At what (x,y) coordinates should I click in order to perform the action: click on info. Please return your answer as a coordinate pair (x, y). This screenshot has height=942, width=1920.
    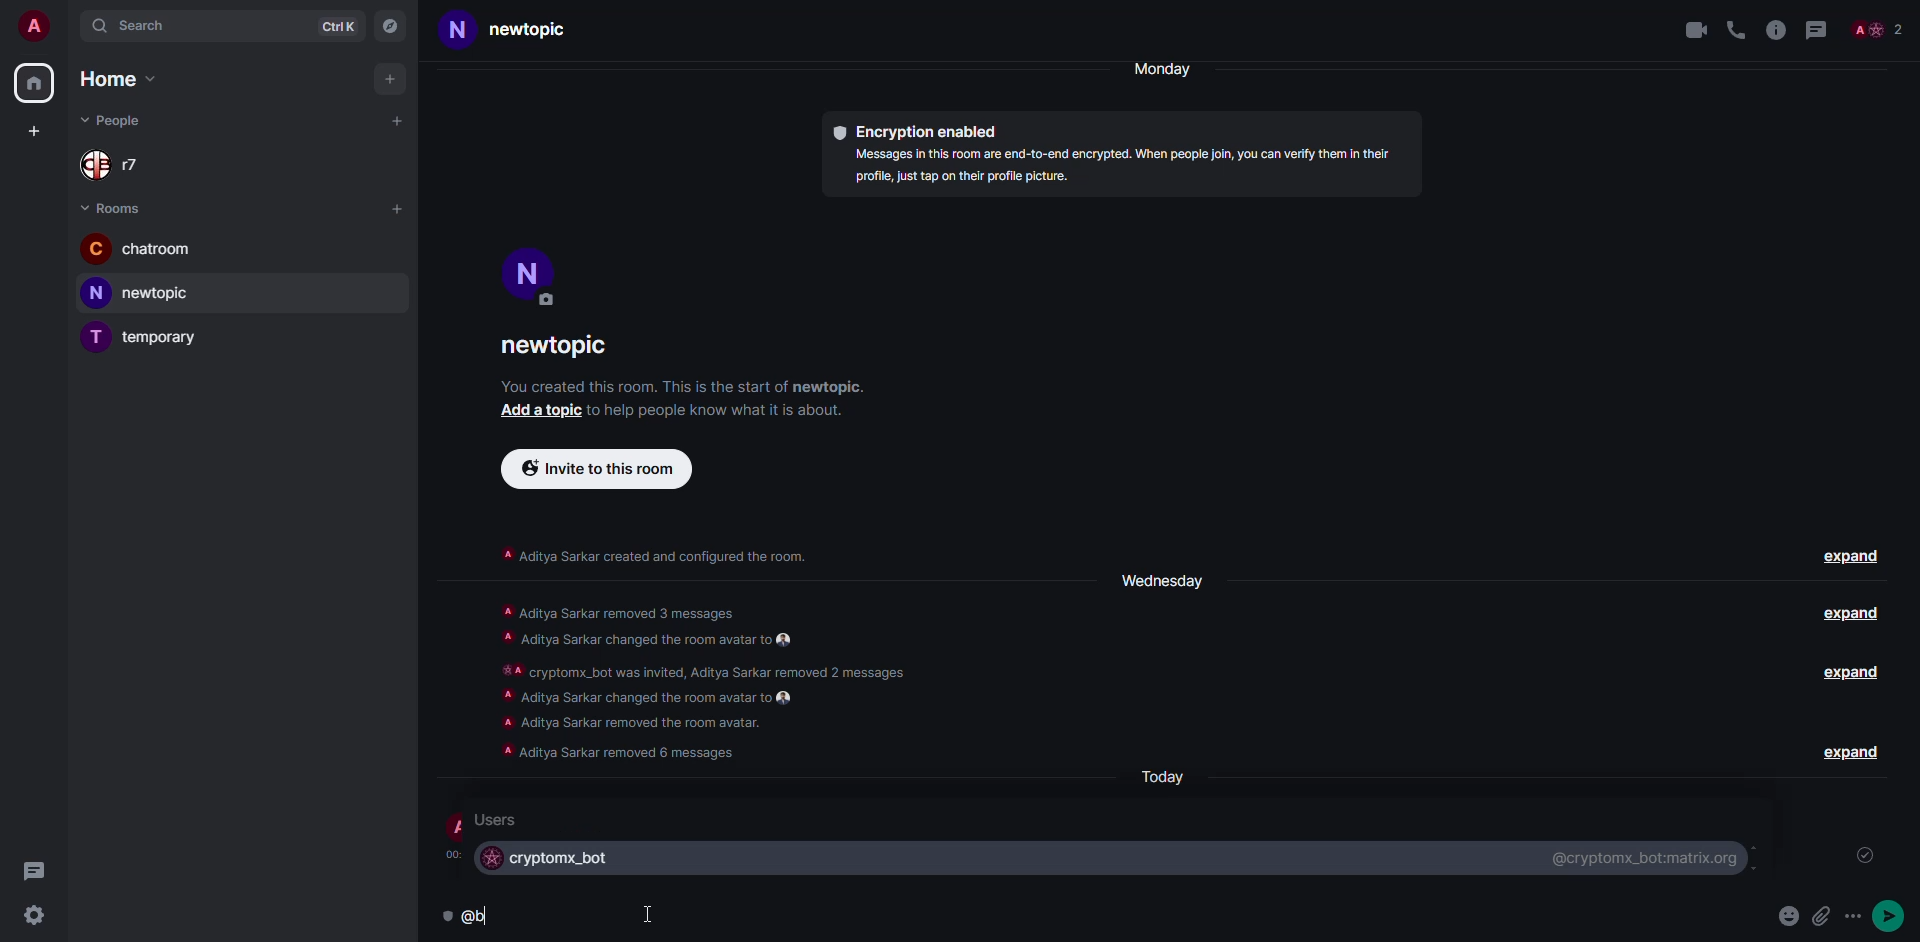
    Looking at the image, I should click on (705, 683).